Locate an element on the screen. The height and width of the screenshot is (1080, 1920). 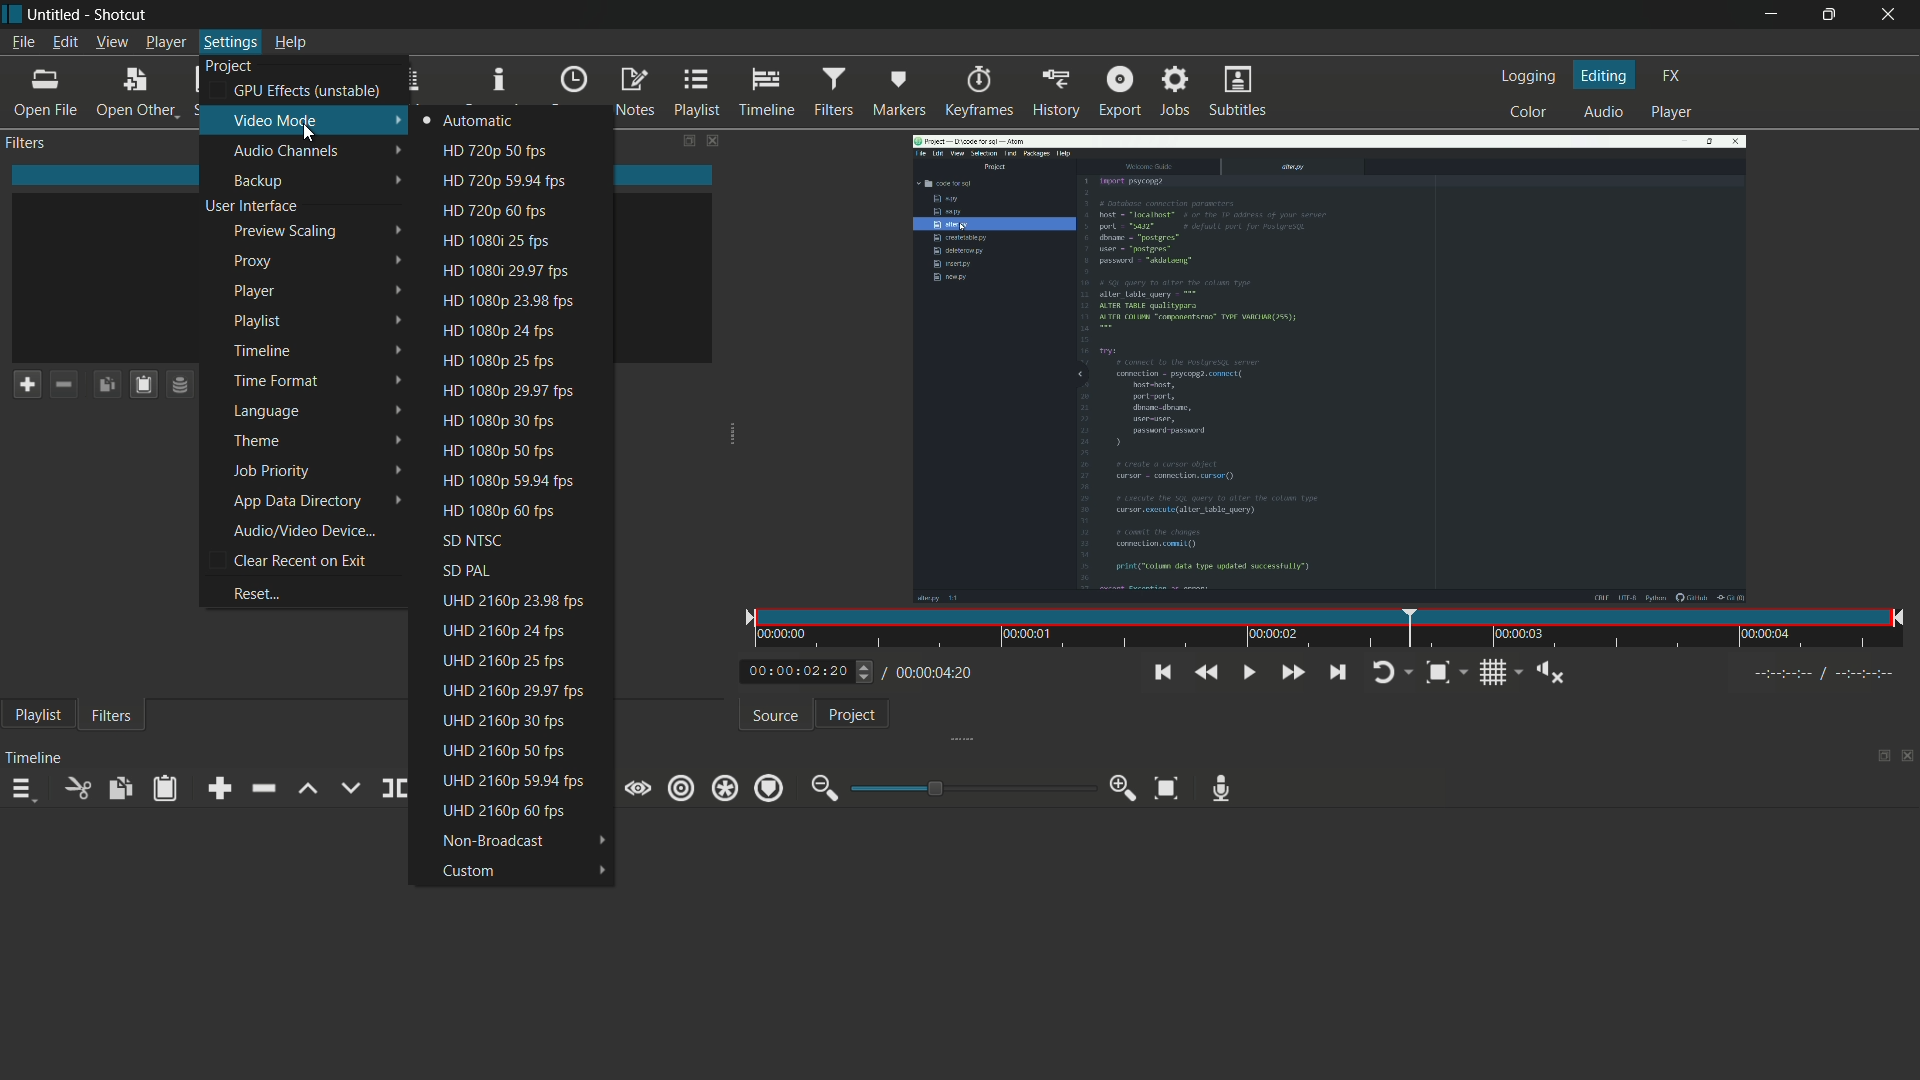
backup is located at coordinates (310, 181).